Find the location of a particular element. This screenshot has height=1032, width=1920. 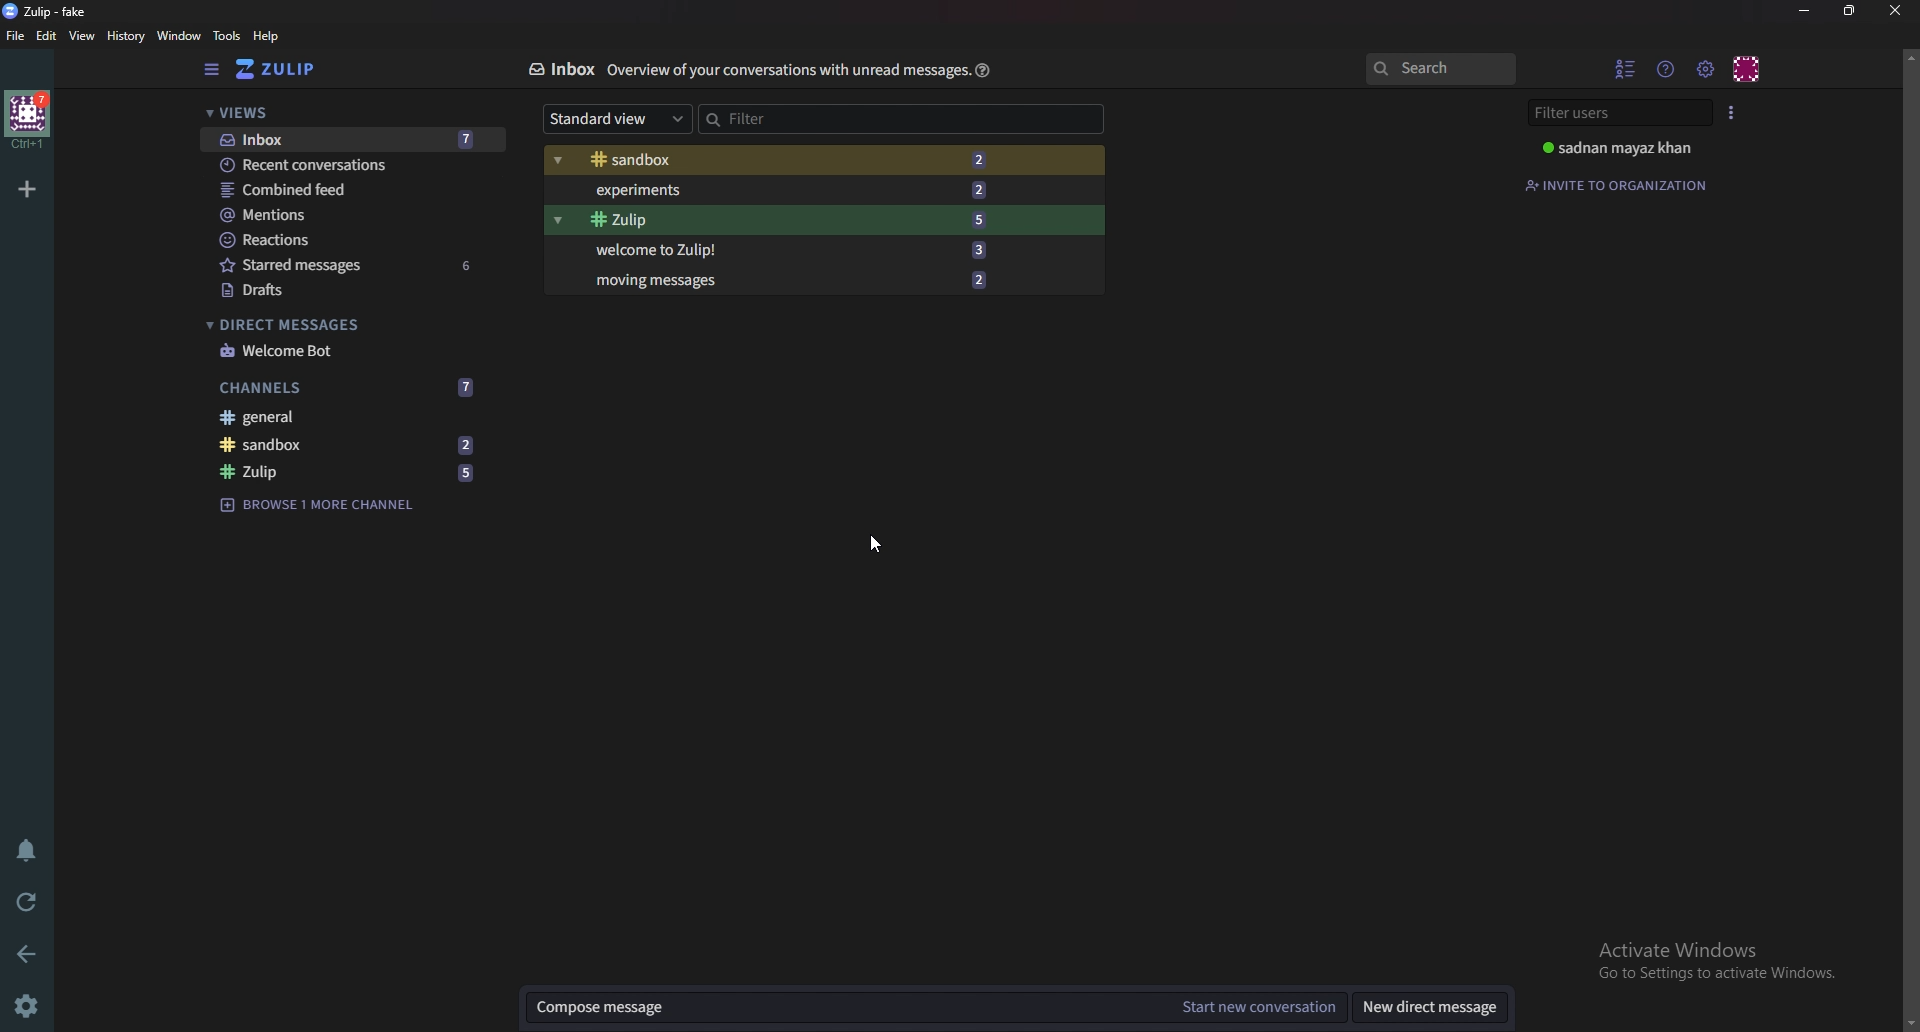

General is located at coordinates (340, 416).